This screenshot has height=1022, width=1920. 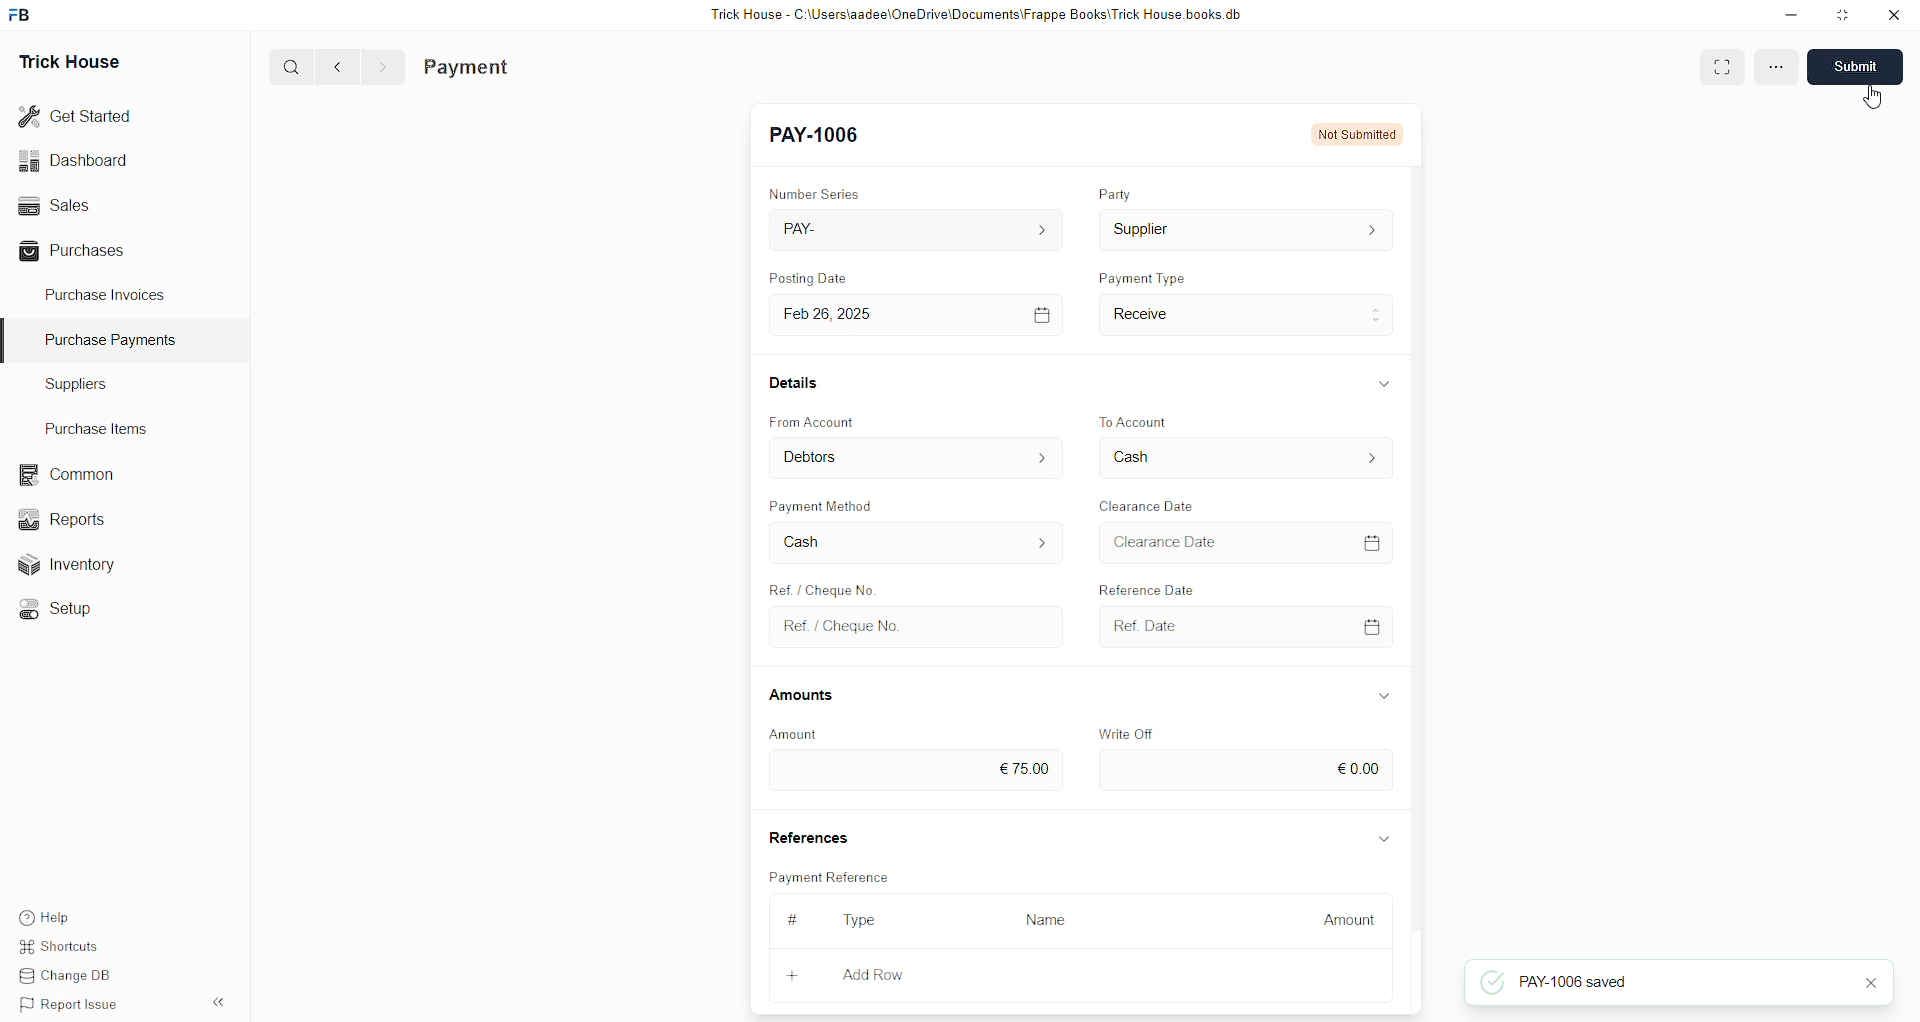 I want to click on Cash, so click(x=913, y=545).